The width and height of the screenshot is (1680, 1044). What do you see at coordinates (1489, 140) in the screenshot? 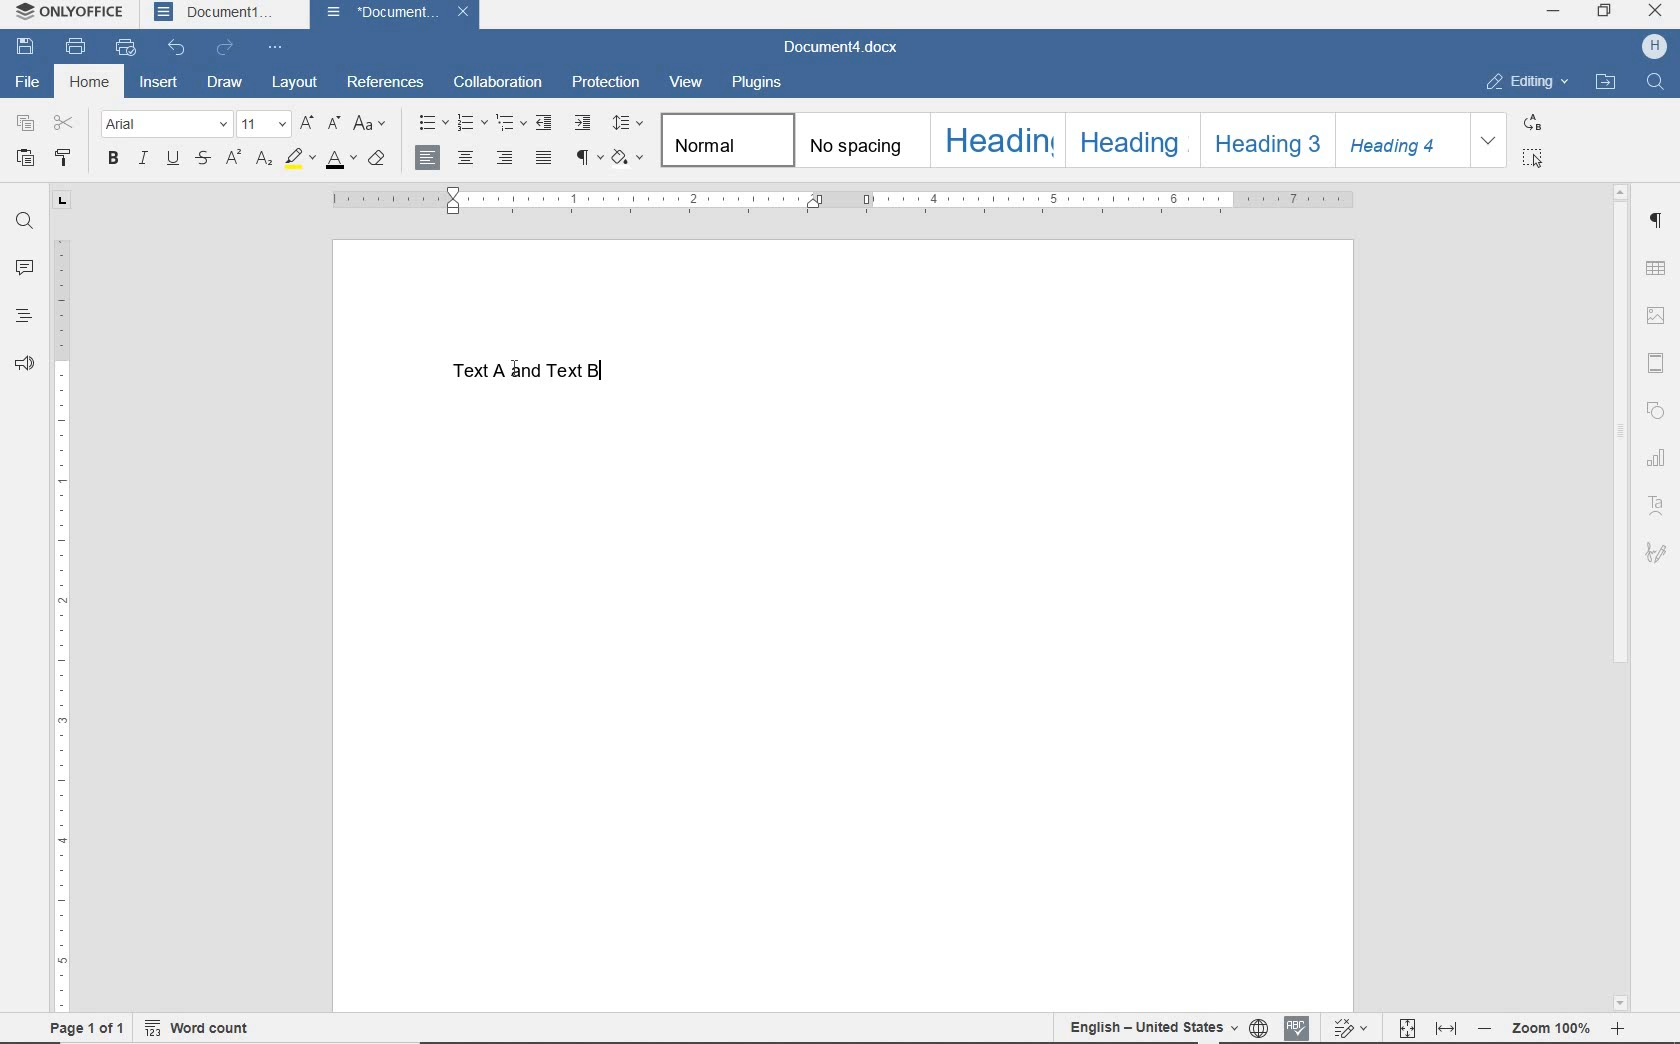
I see `EXPAND` at bounding box center [1489, 140].